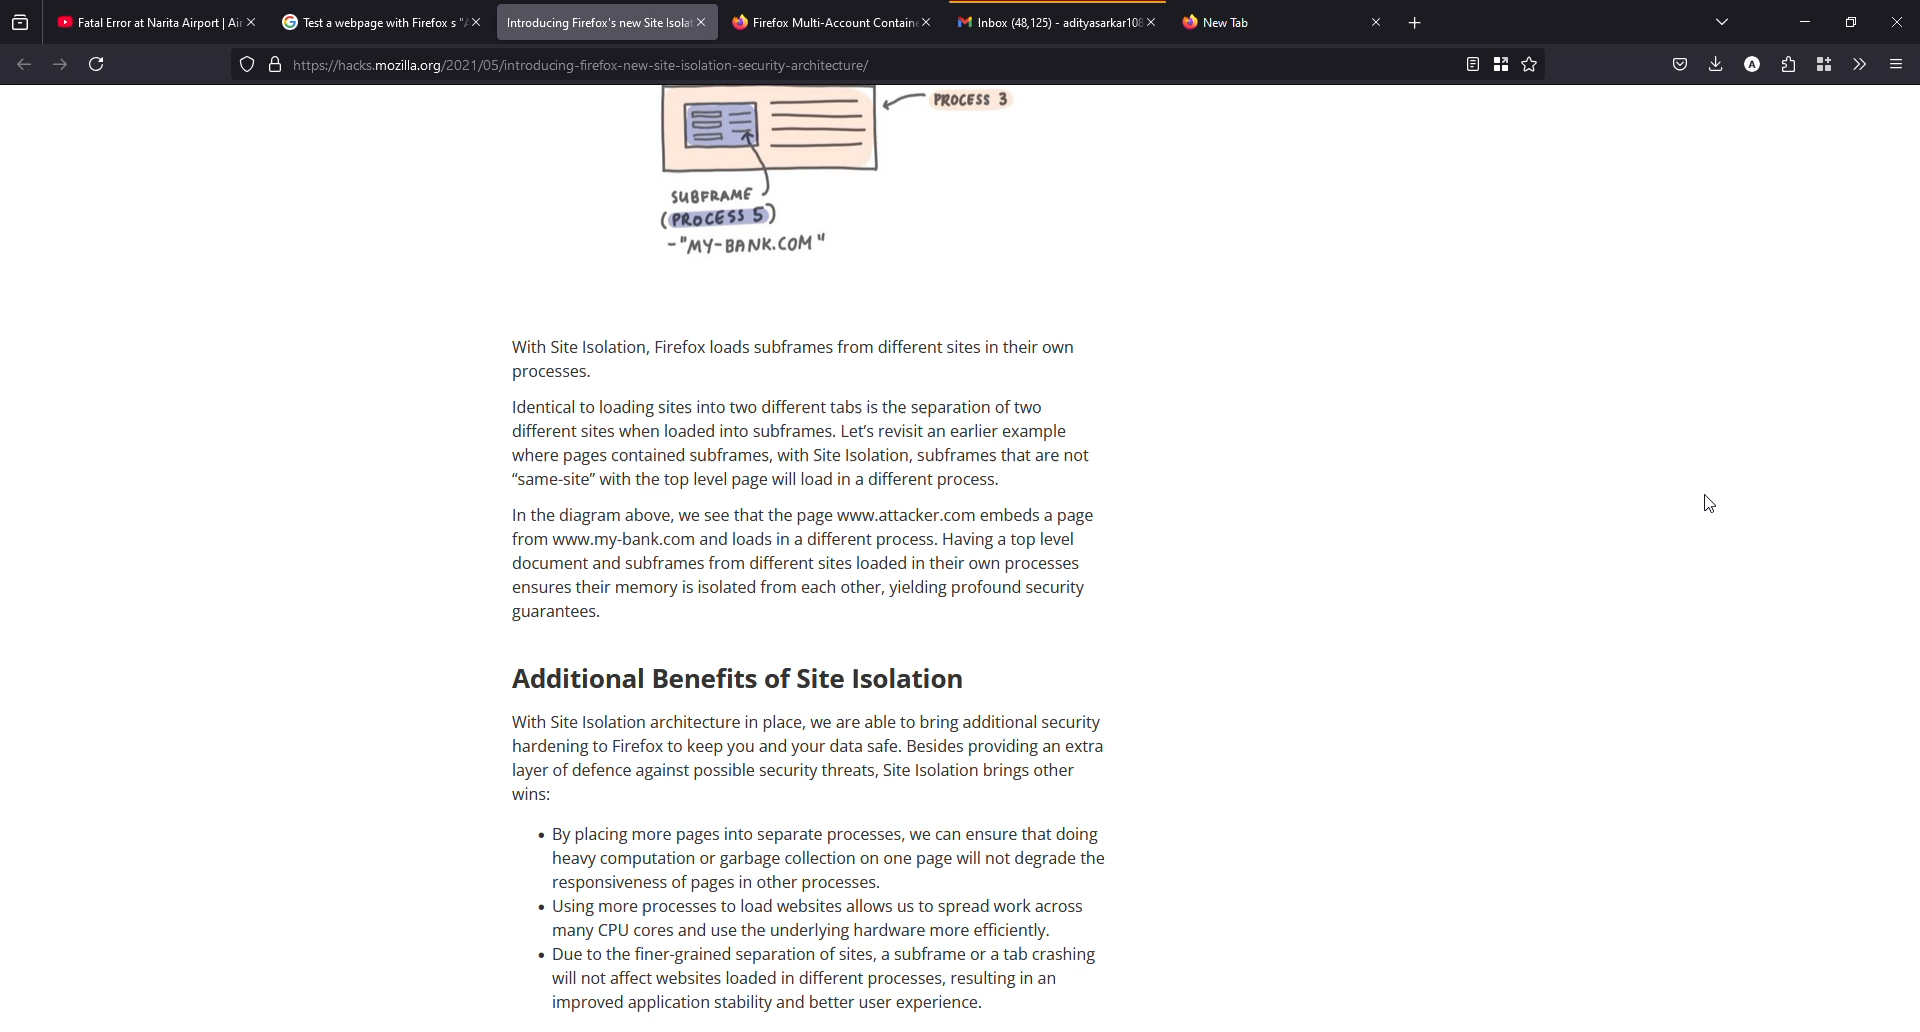 The width and height of the screenshot is (1920, 1032). Describe the element at coordinates (97, 64) in the screenshot. I see `refresh` at that location.